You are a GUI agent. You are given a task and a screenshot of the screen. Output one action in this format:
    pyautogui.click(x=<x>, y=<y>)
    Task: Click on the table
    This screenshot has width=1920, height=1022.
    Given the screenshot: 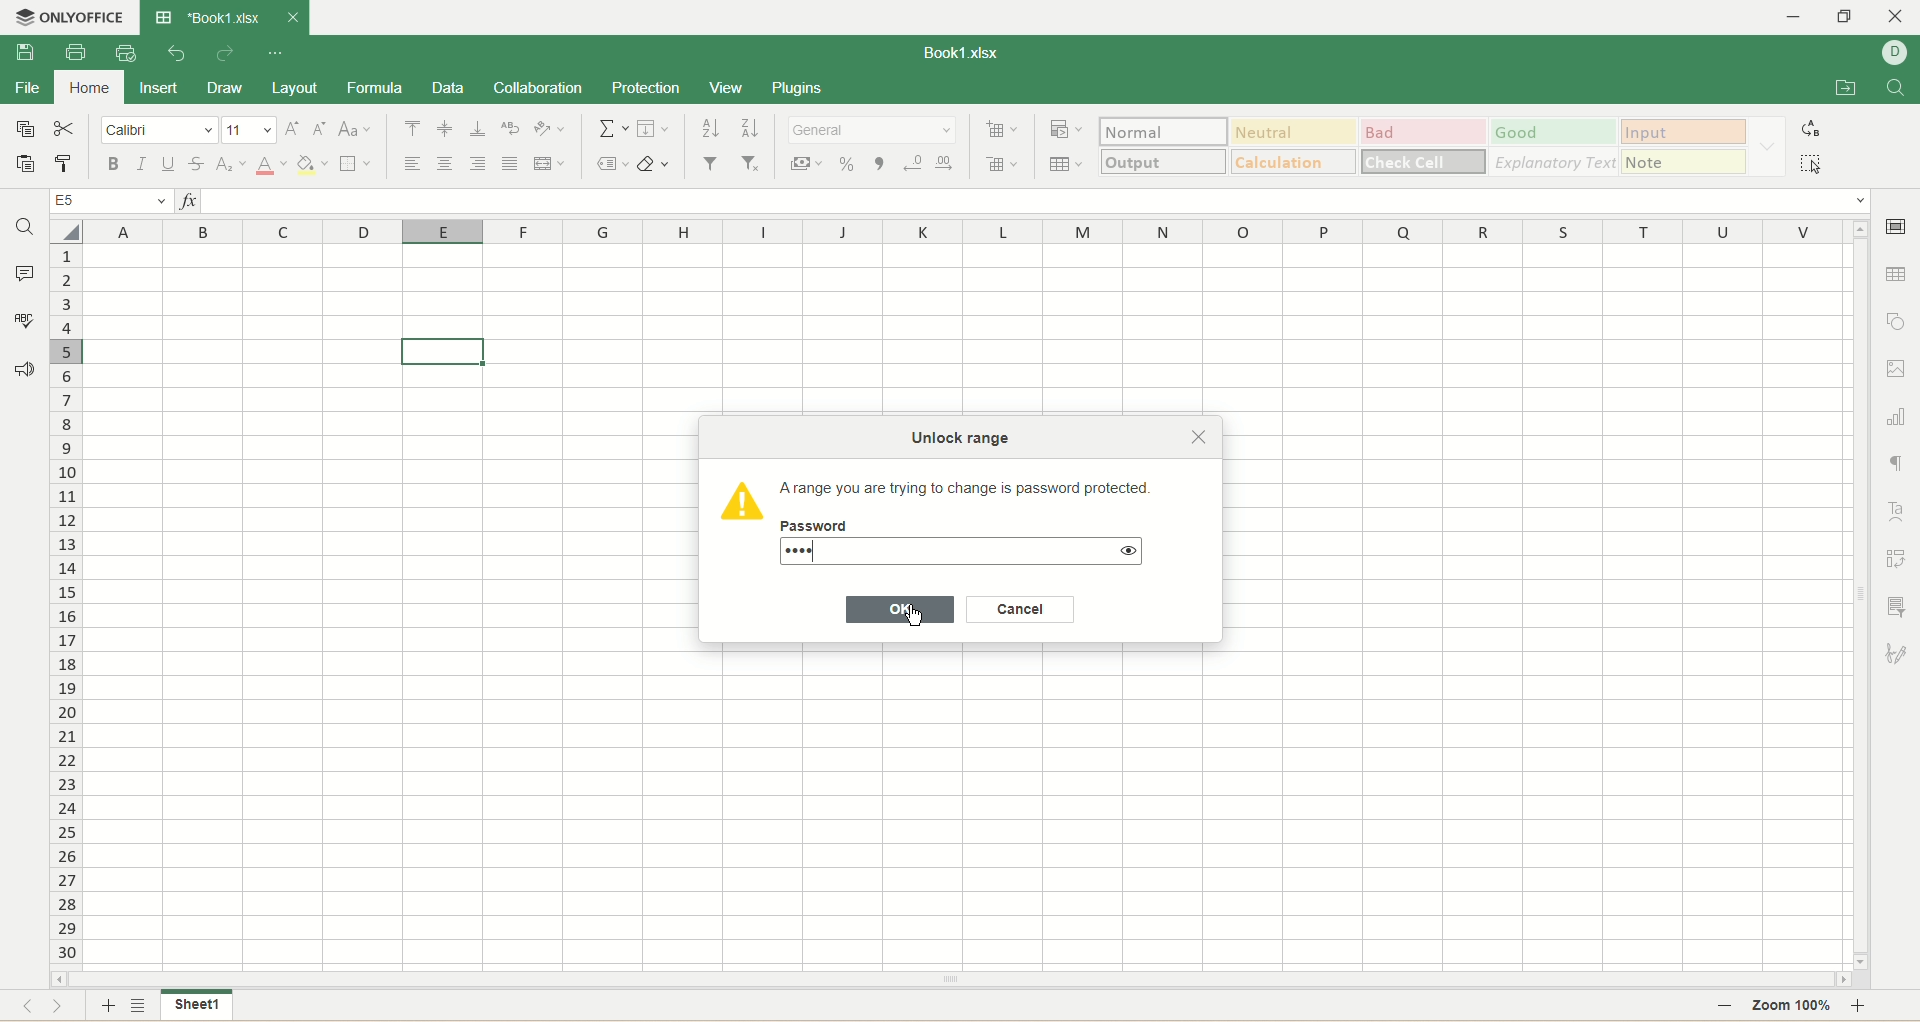 What is the action you would take?
    pyautogui.click(x=1065, y=165)
    